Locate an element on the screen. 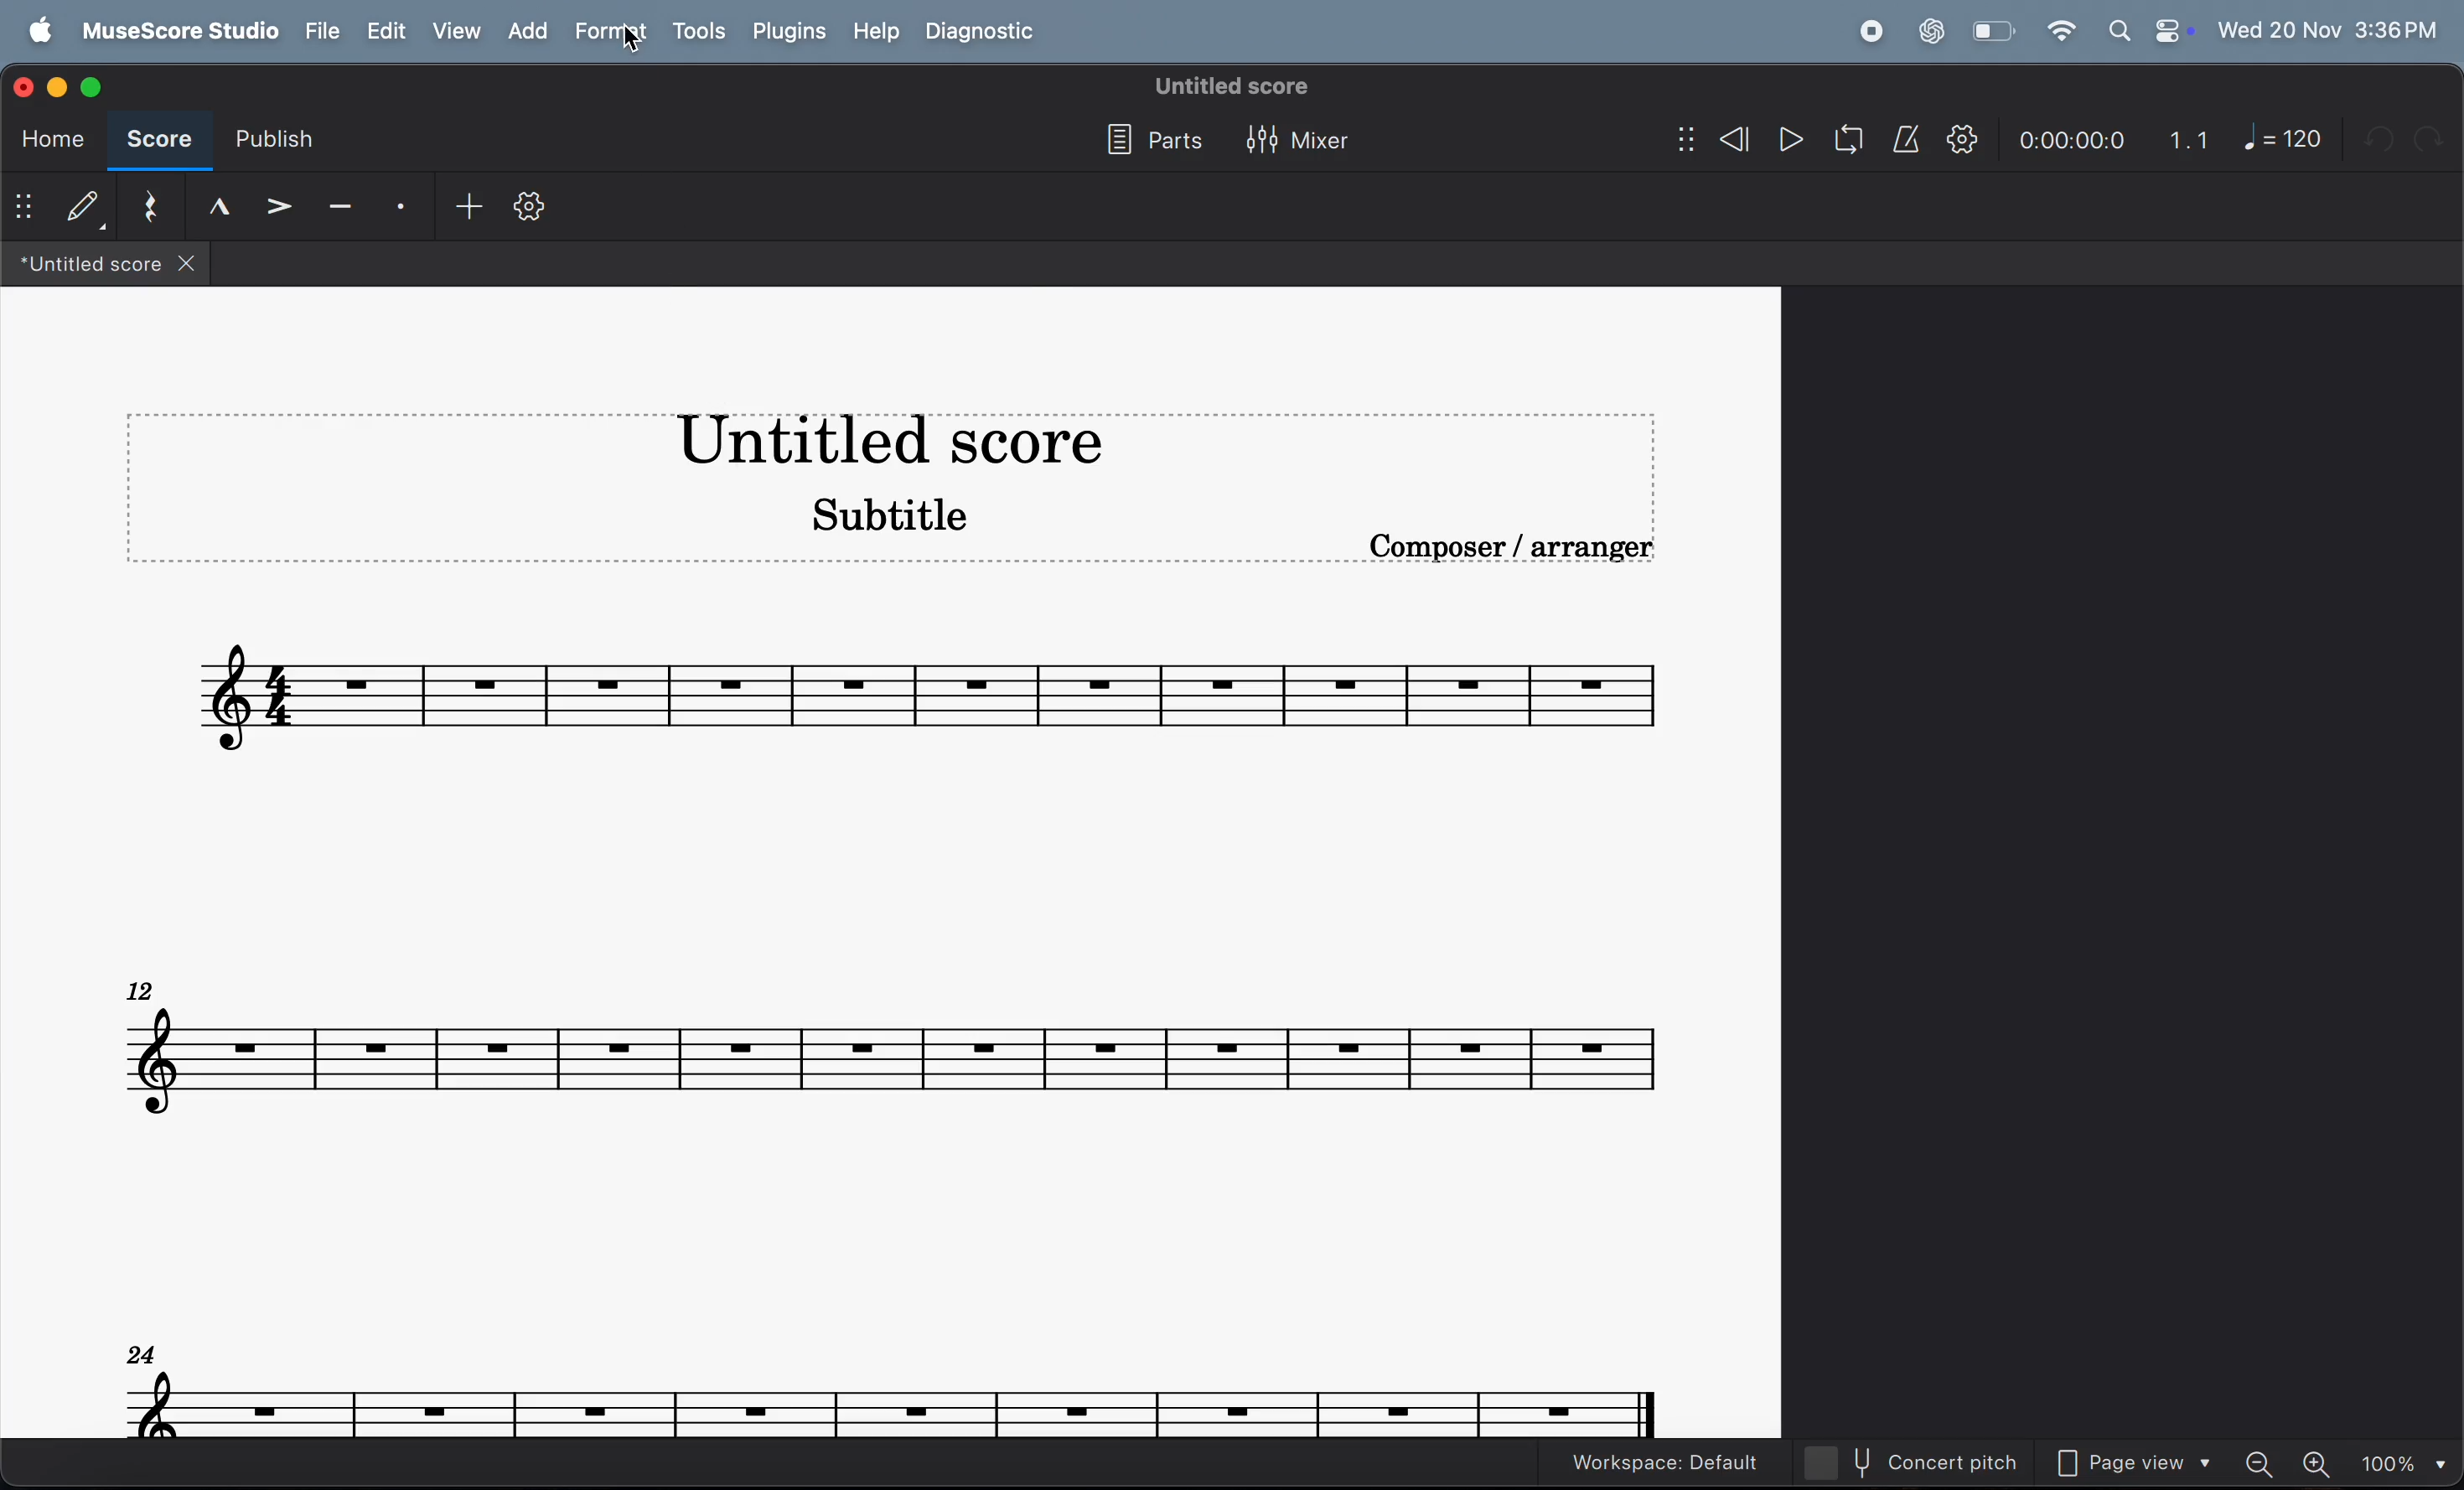 This screenshot has height=1490, width=2464. work space default is located at coordinates (1664, 1463).